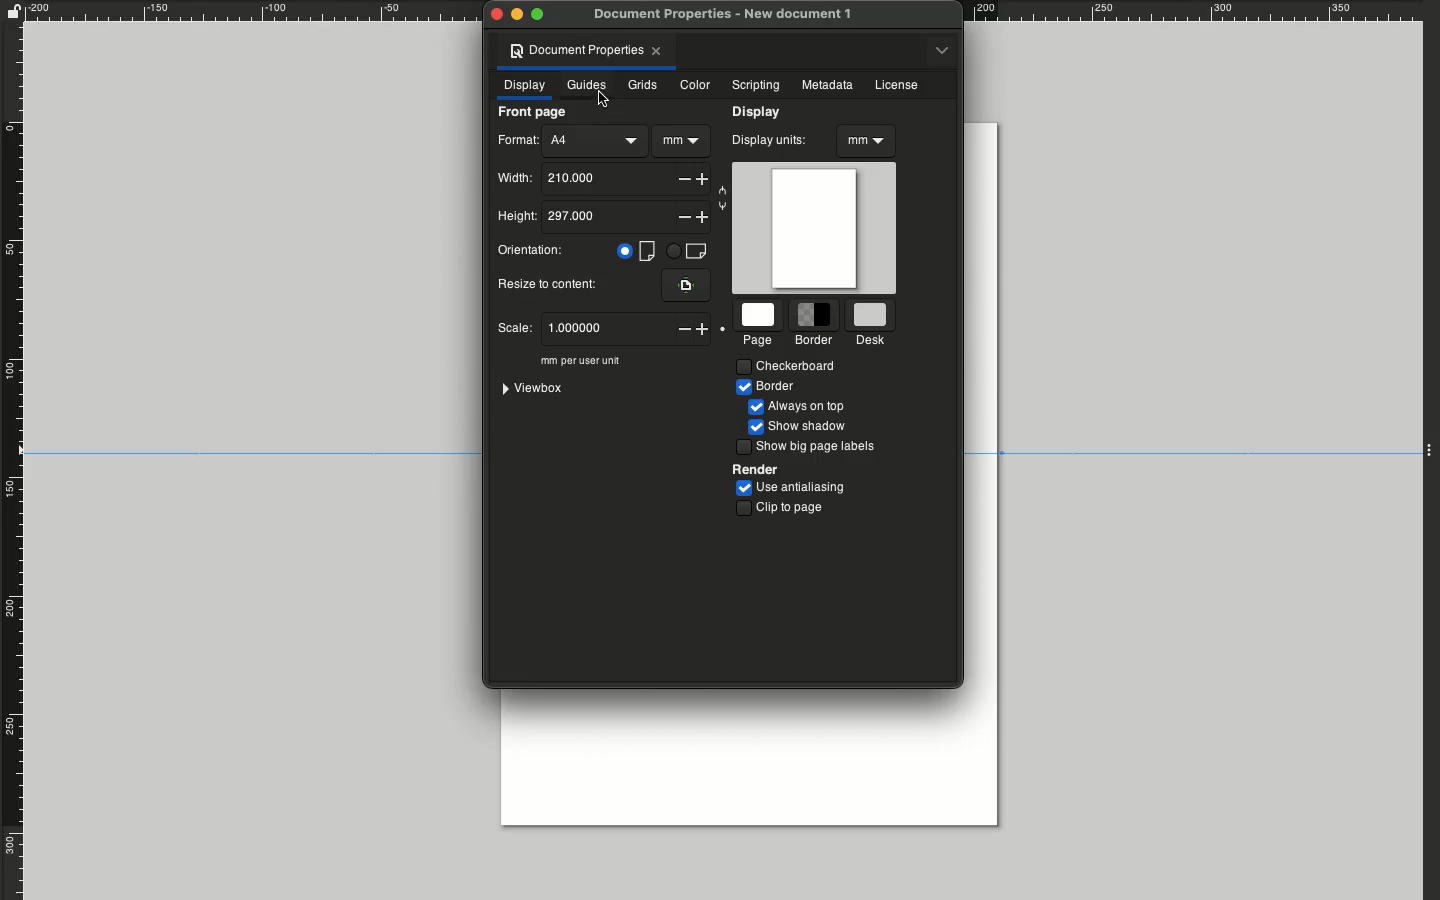 This screenshot has width=1440, height=900. Describe the element at coordinates (538, 14) in the screenshot. I see `Maximize` at that location.